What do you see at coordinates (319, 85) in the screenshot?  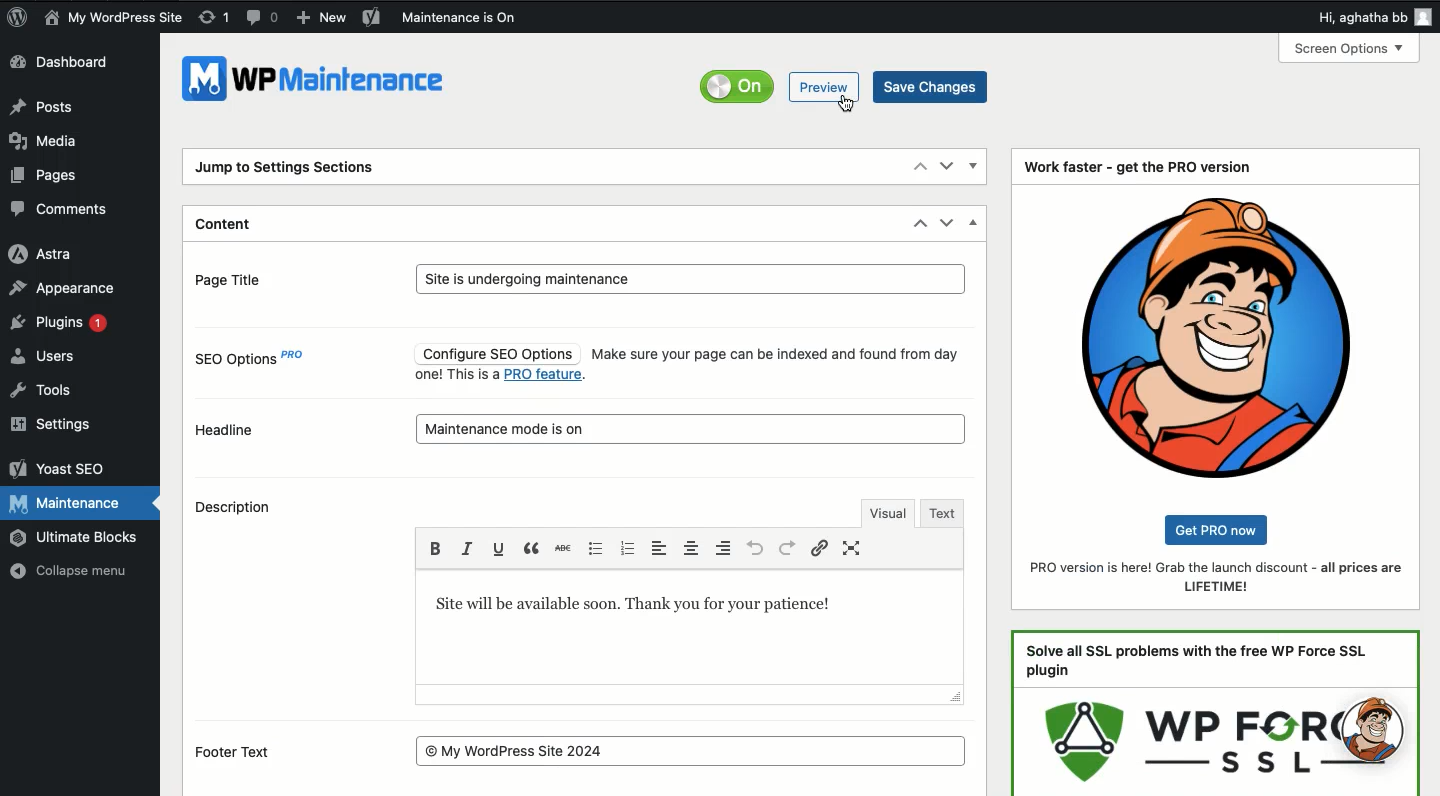 I see `WPMaintenance` at bounding box center [319, 85].